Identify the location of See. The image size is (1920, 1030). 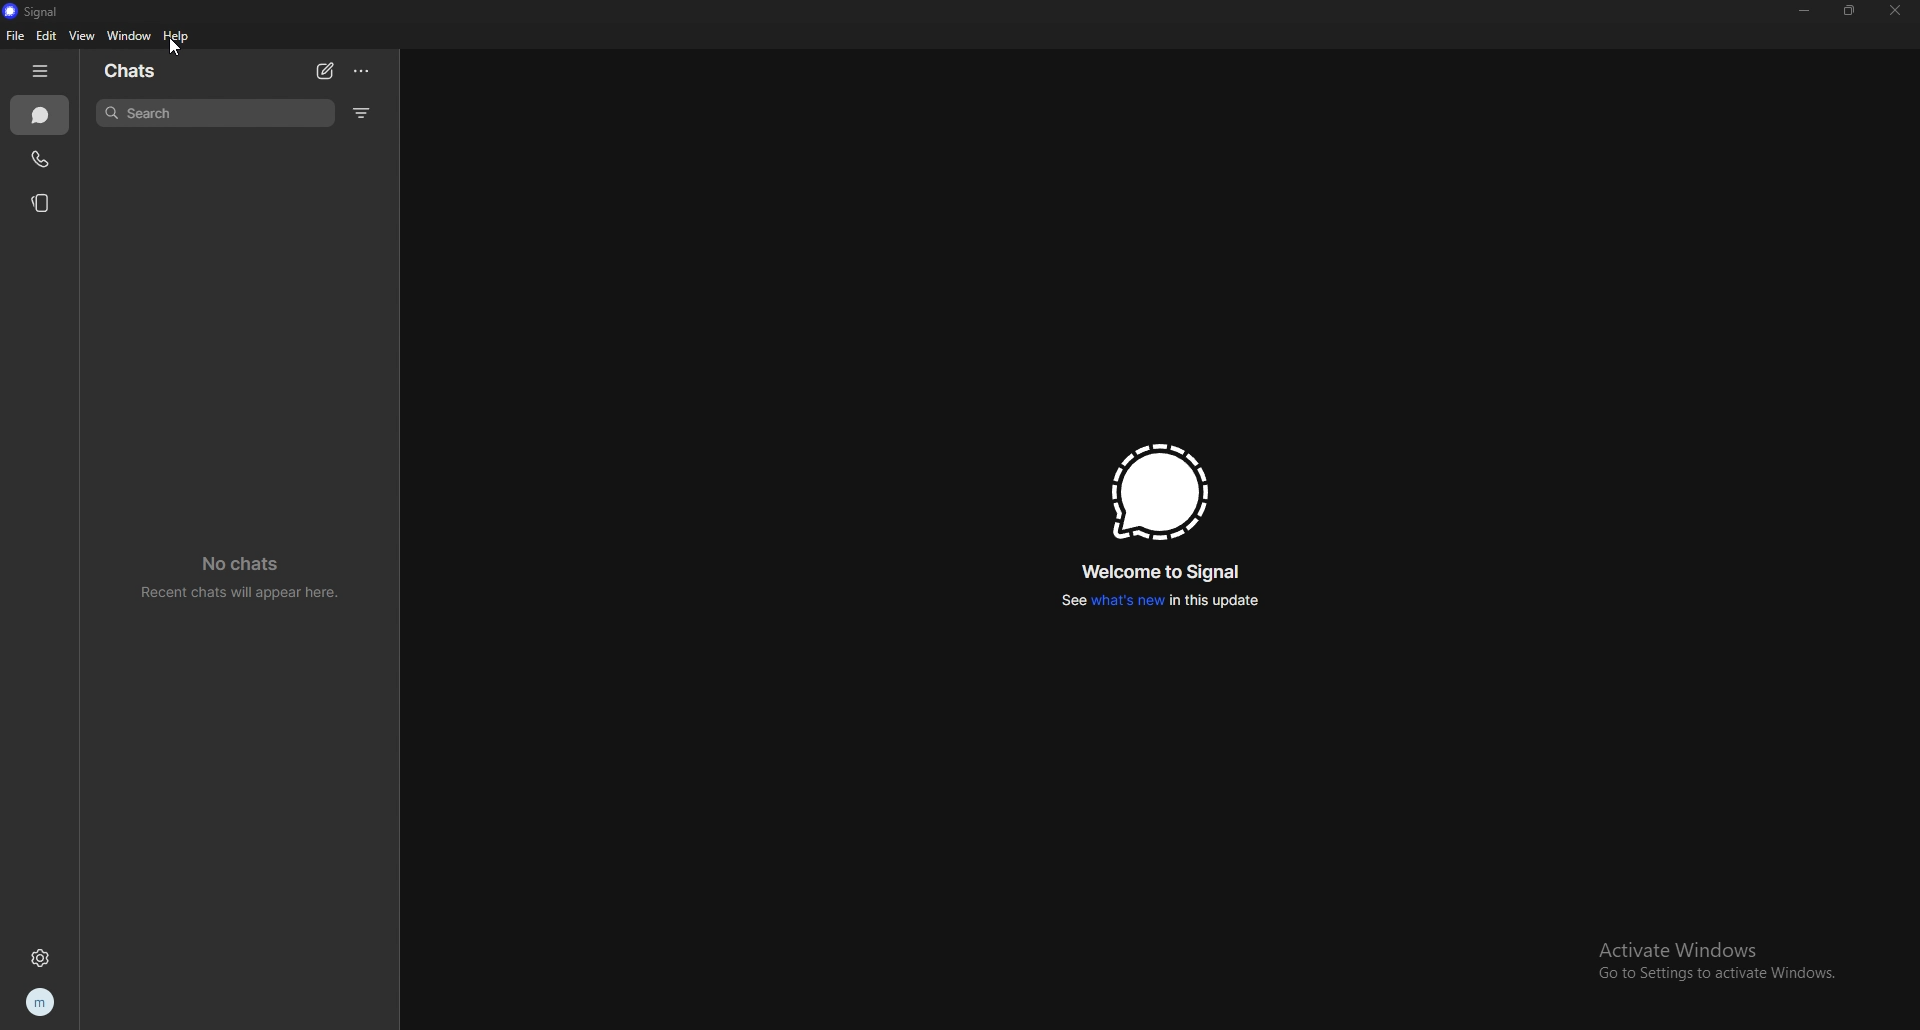
(1065, 603).